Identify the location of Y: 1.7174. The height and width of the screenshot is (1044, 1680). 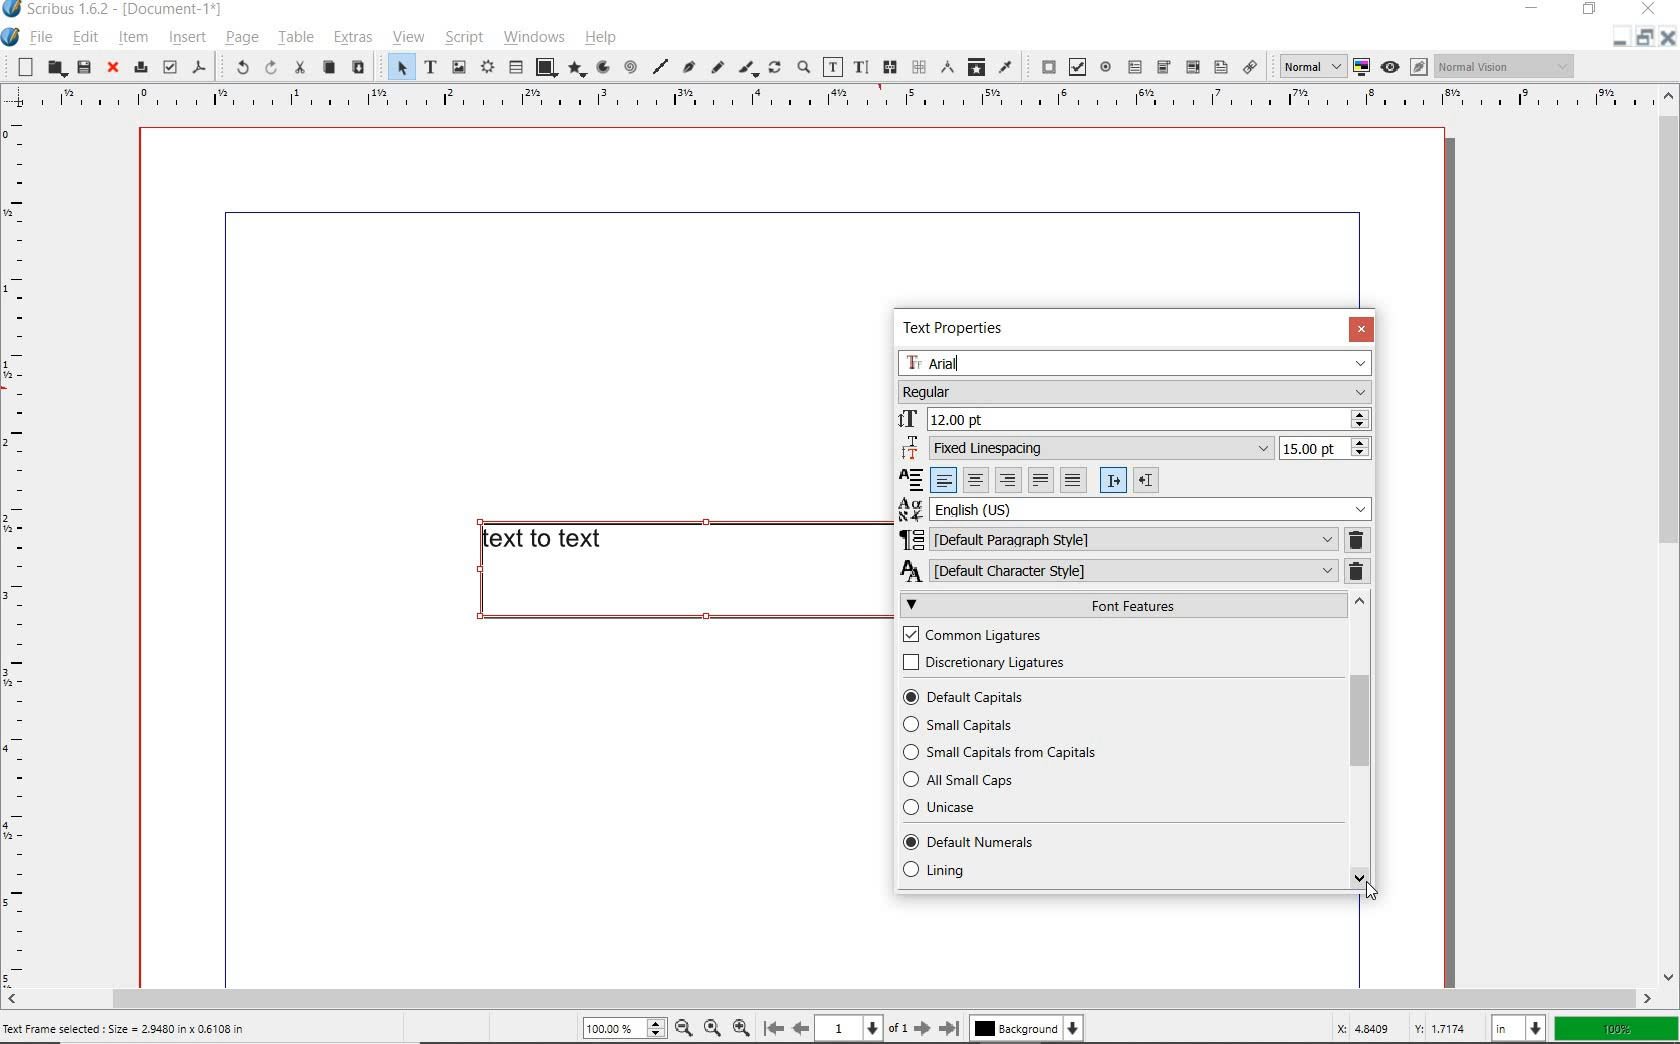
(1443, 1028).